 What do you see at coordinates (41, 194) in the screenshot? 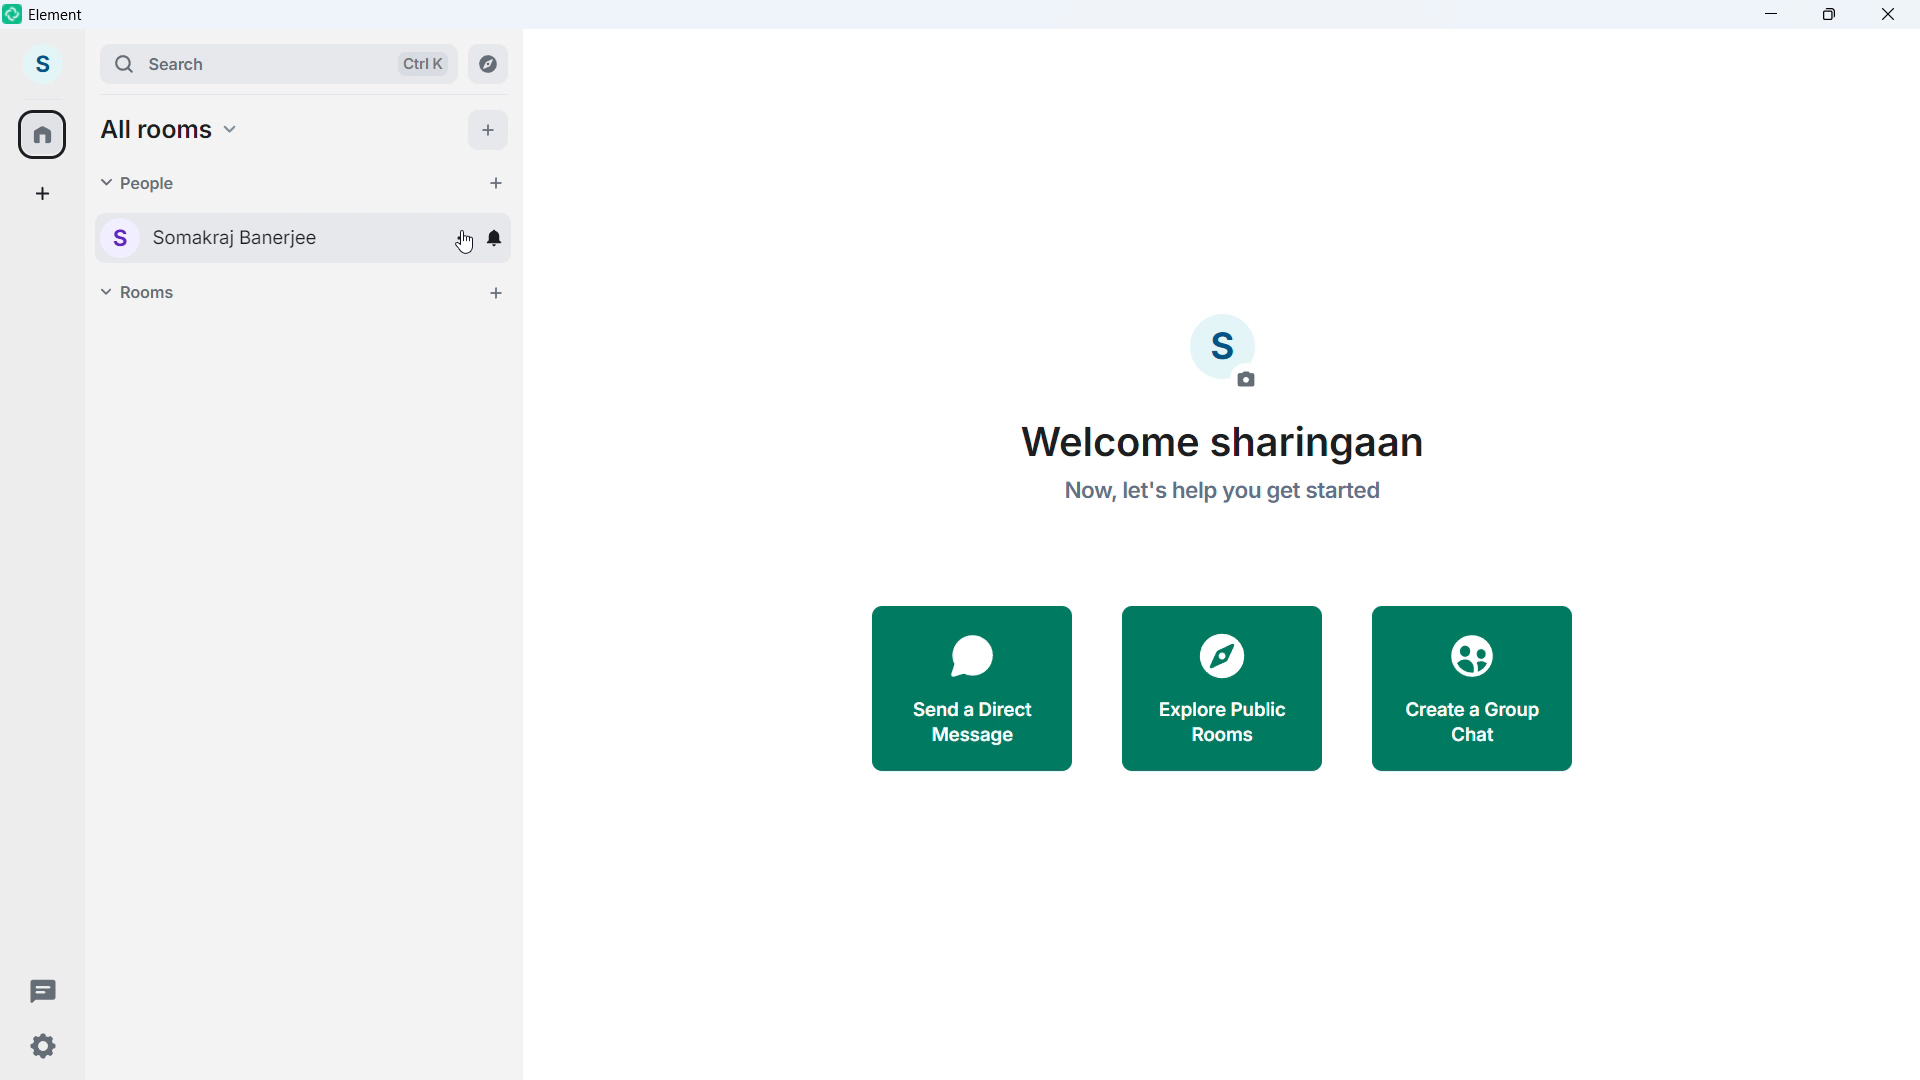
I see `Create a space ` at bounding box center [41, 194].